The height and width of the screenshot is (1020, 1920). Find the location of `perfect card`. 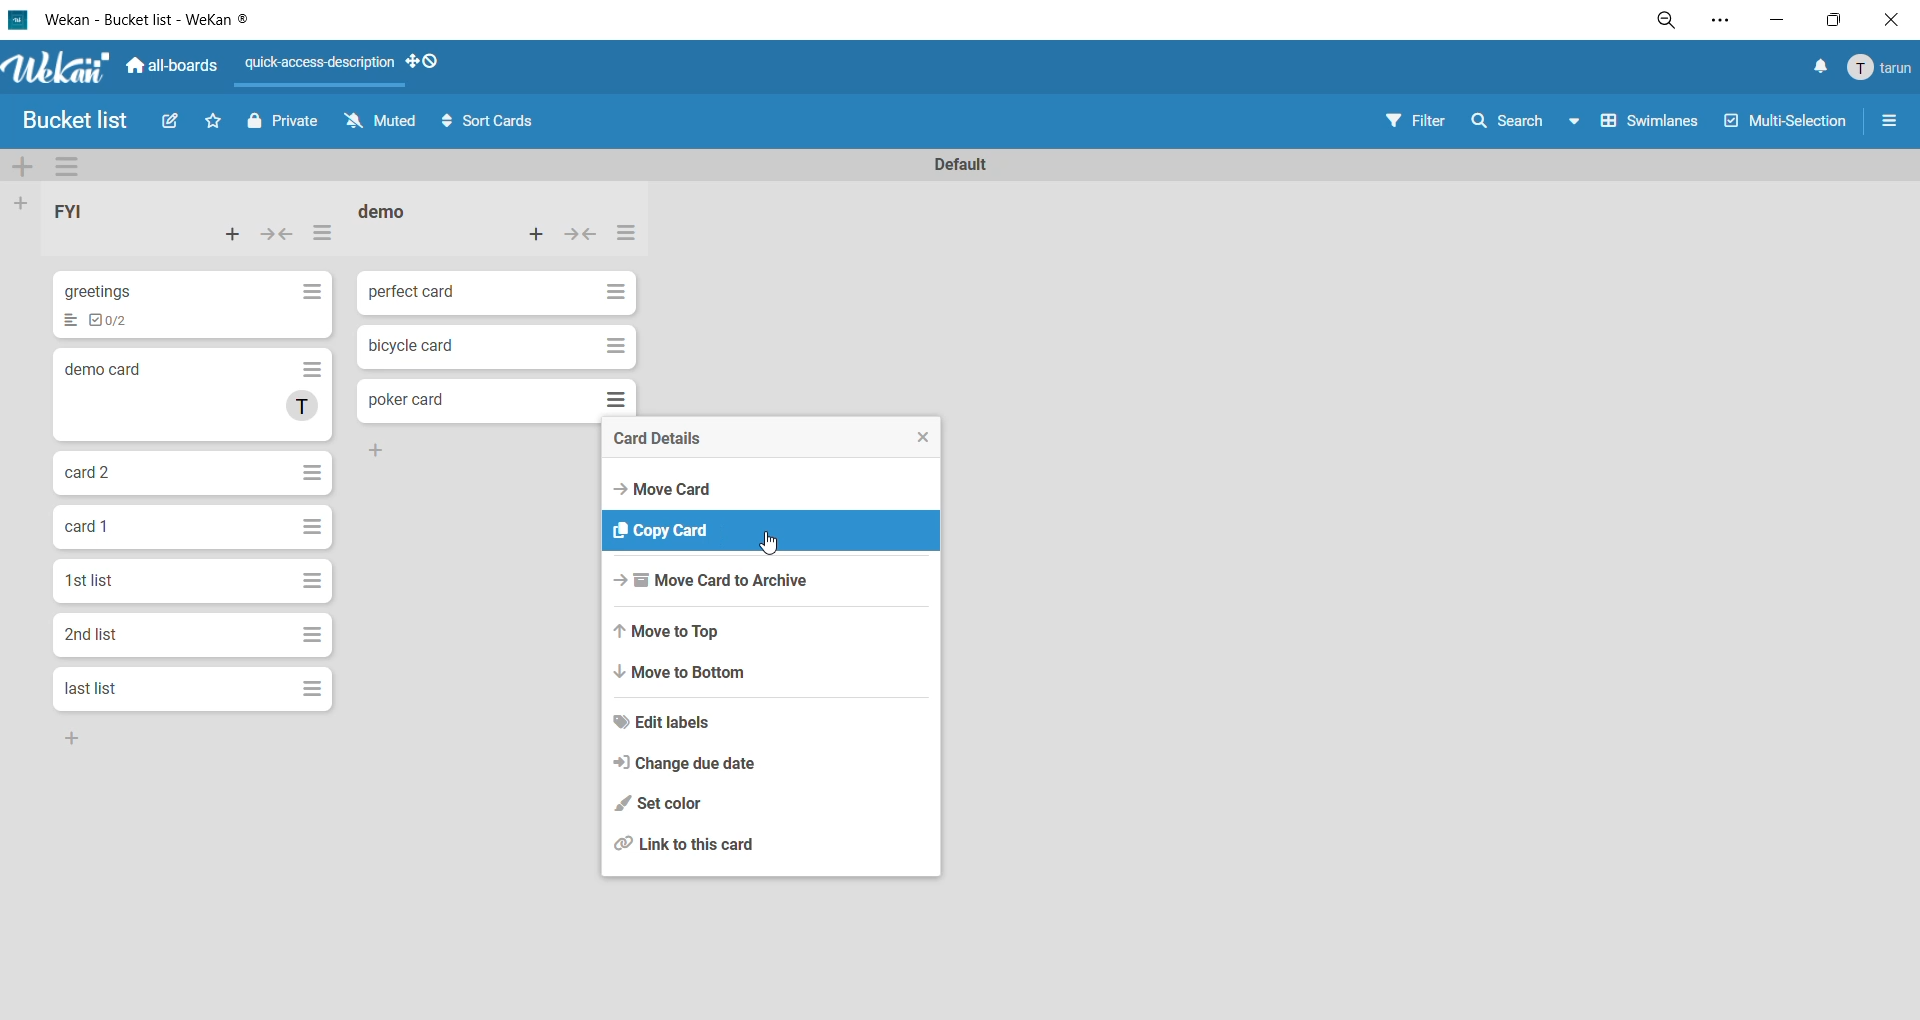

perfect card is located at coordinates (415, 292).